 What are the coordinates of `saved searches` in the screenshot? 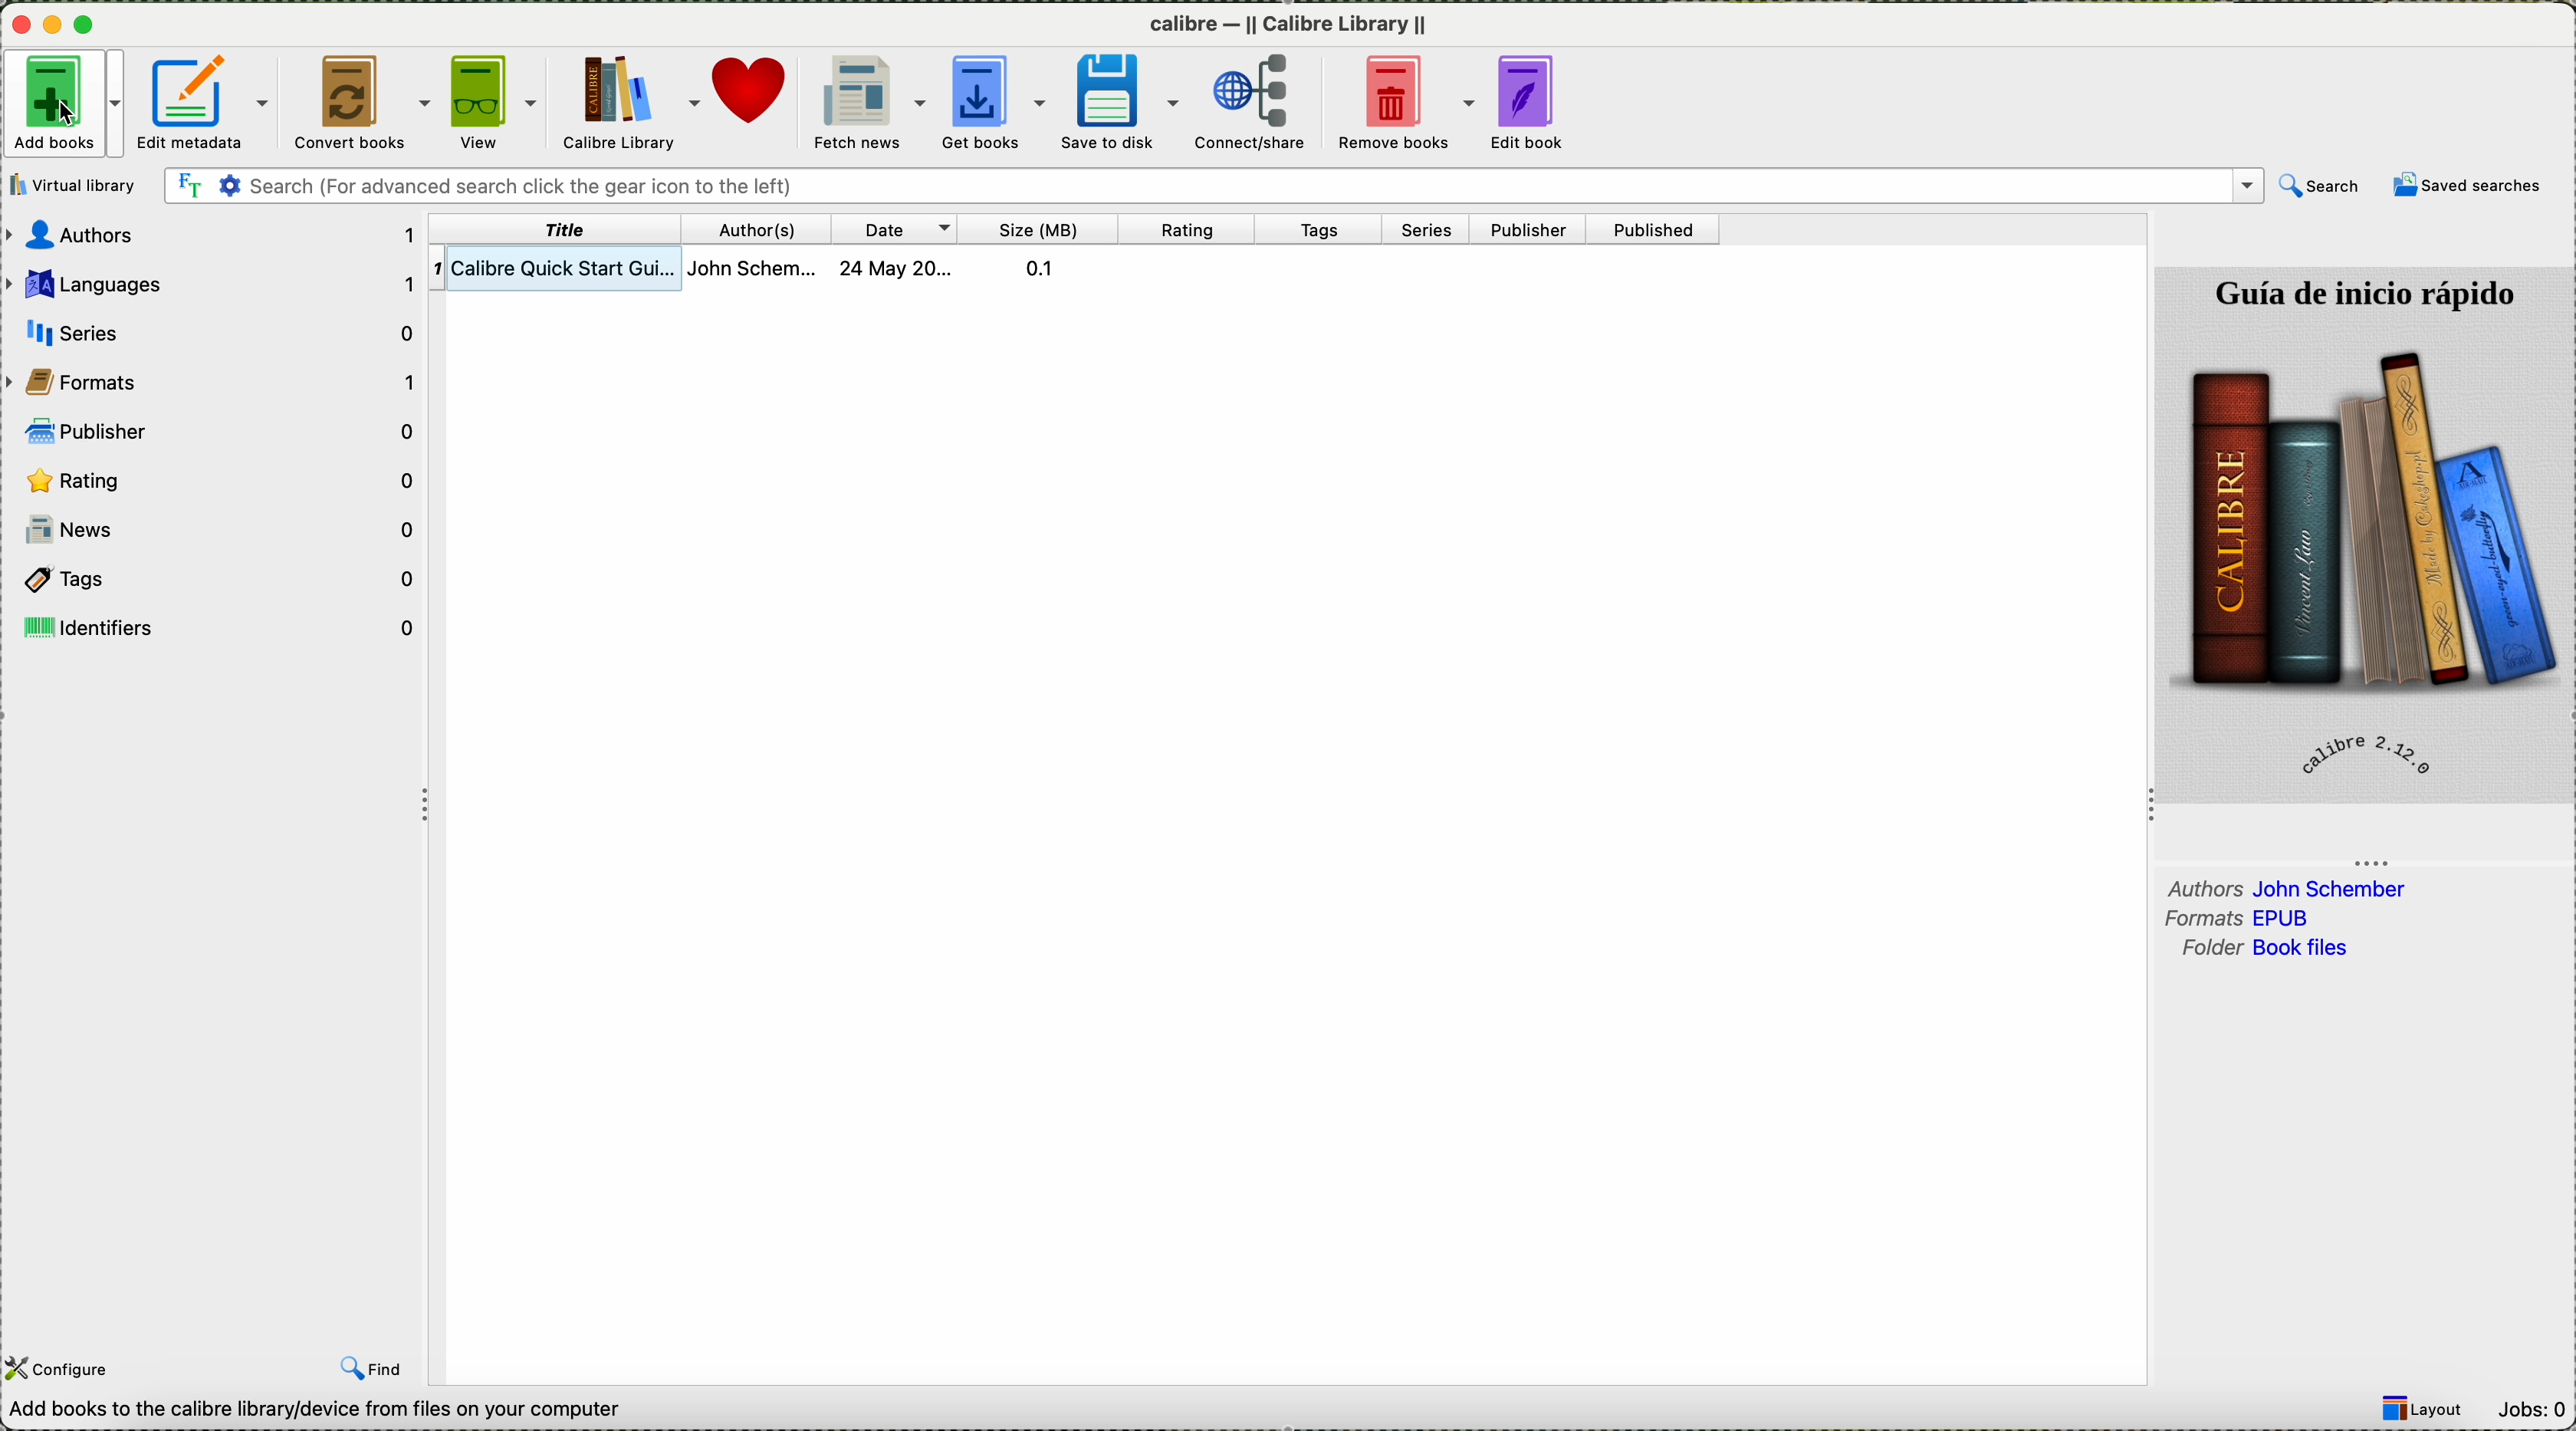 It's located at (2466, 188).